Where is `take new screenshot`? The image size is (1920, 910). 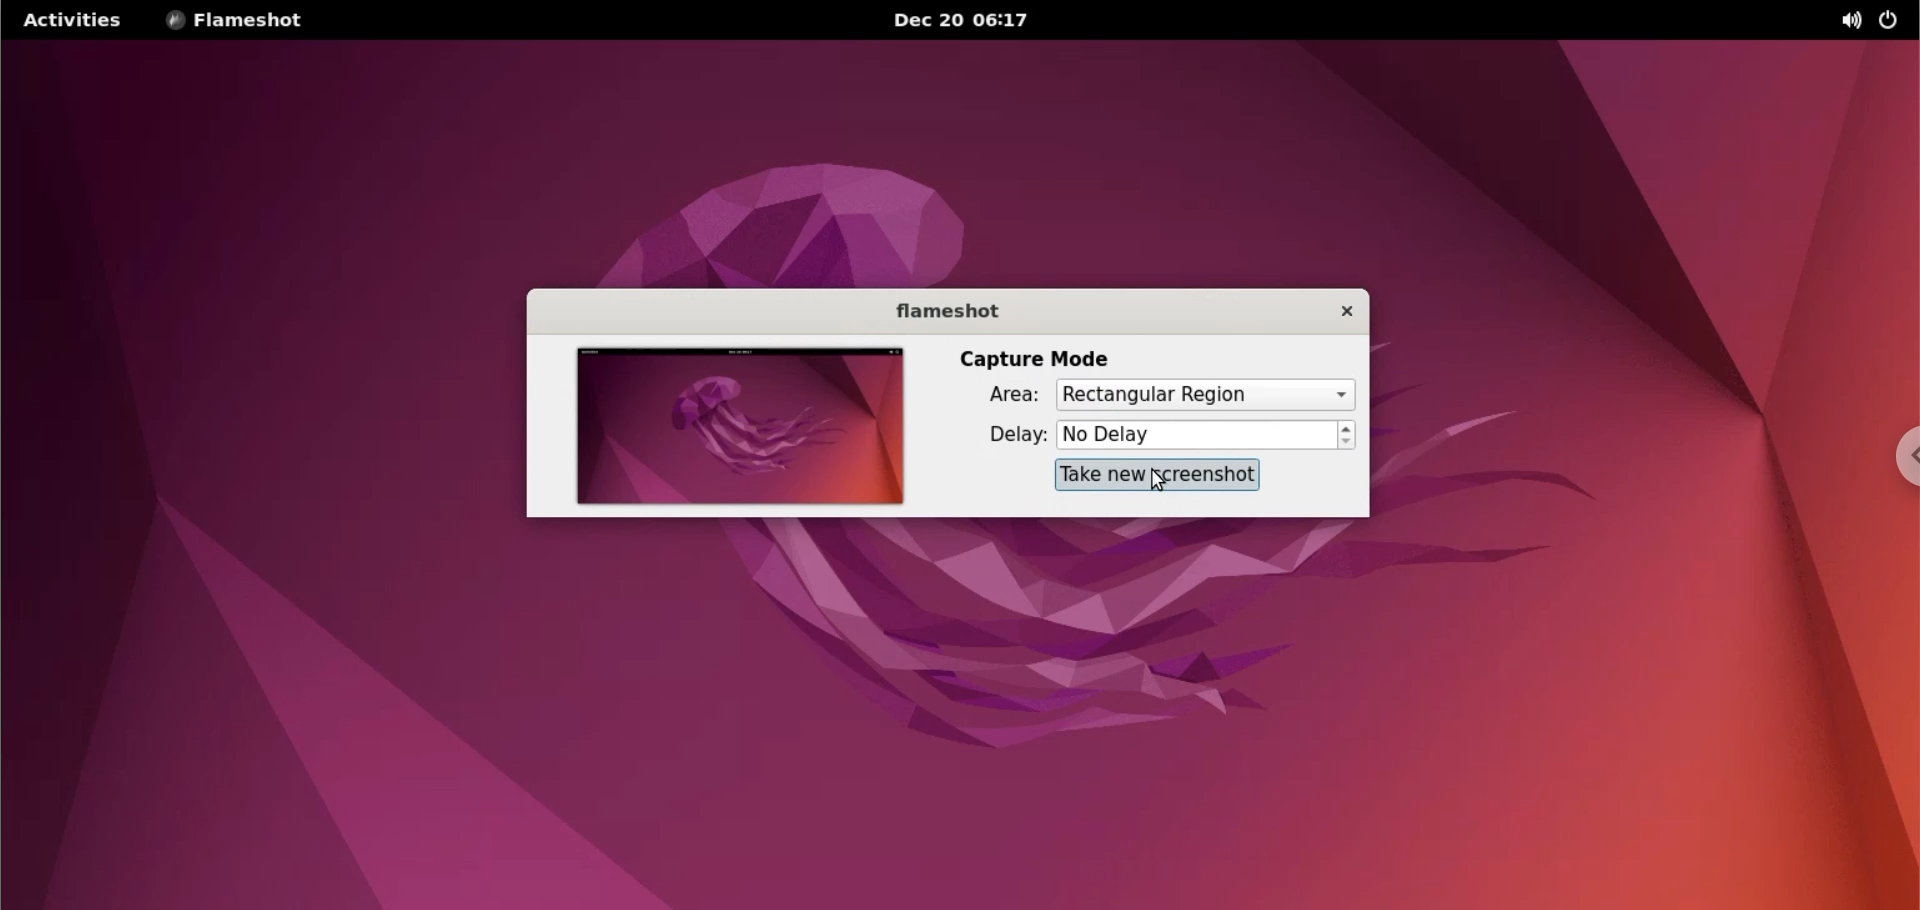
take new screenshot is located at coordinates (1156, 474).